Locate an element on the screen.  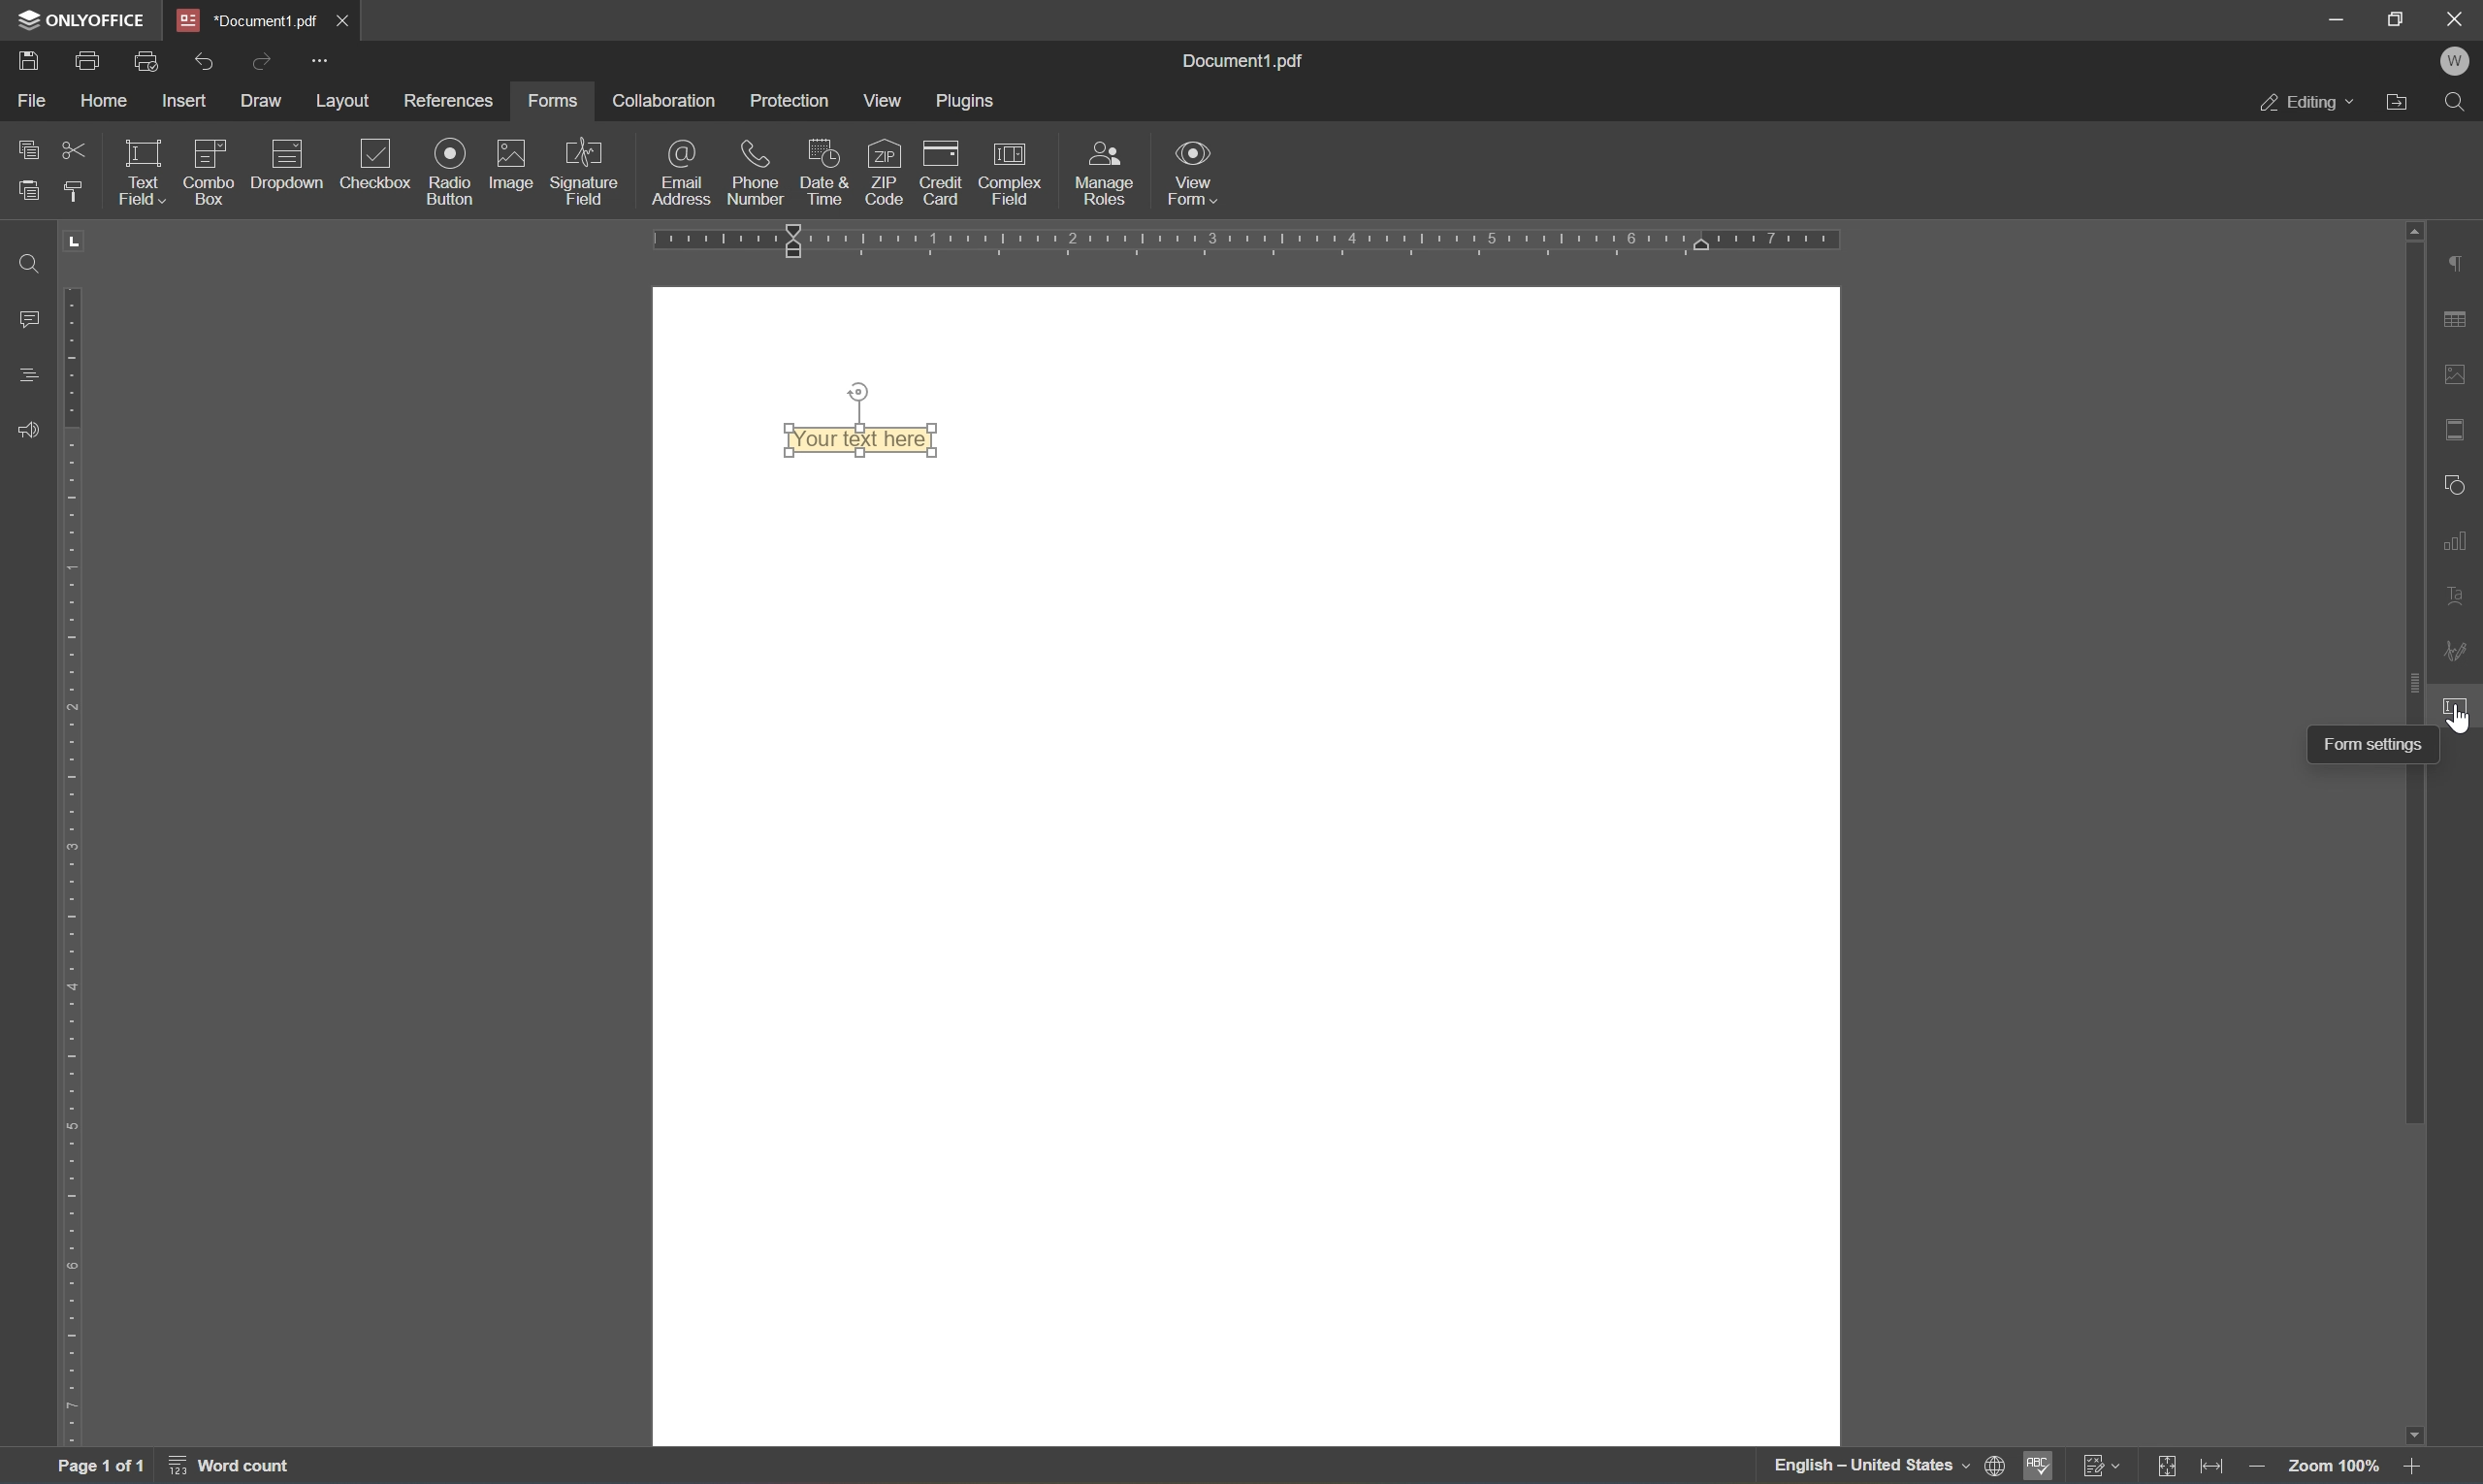
shape settings is located at coordinates (2457, 487).